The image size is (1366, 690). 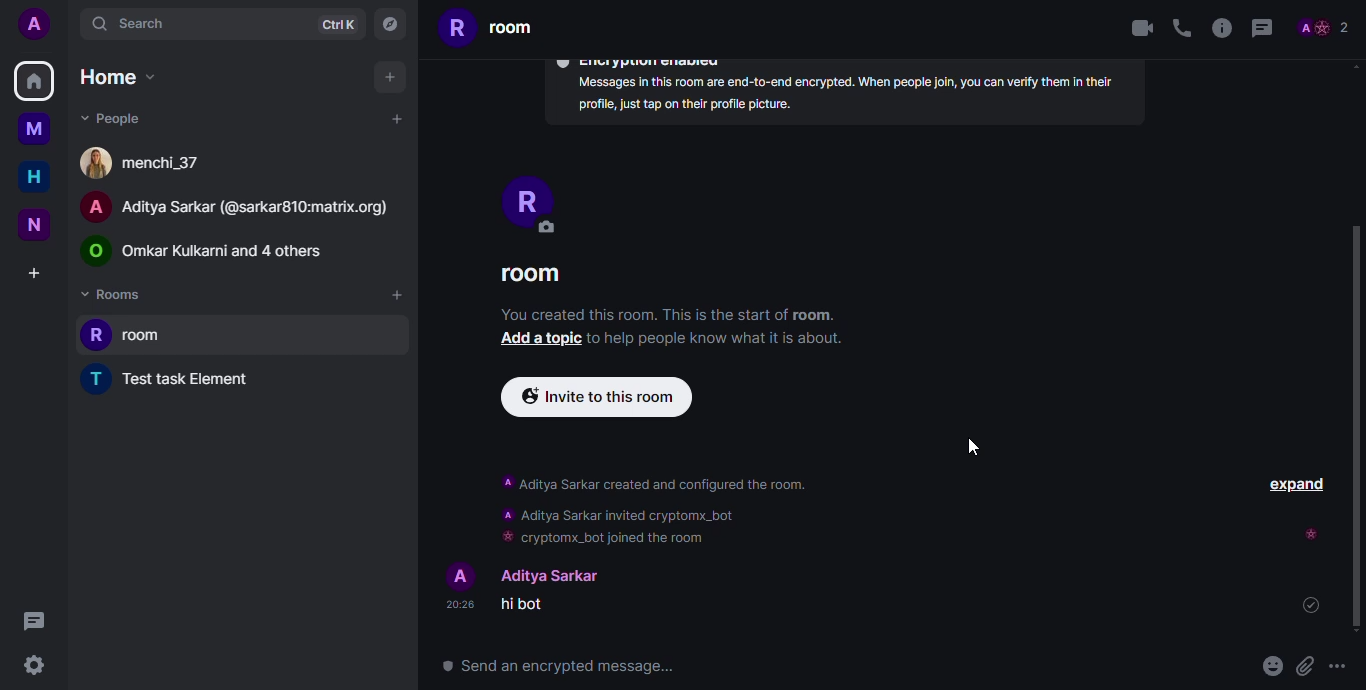 What do you see at coordinates (390, 78) in the screenshot?
I see `add` at bounding box center [390, 78].